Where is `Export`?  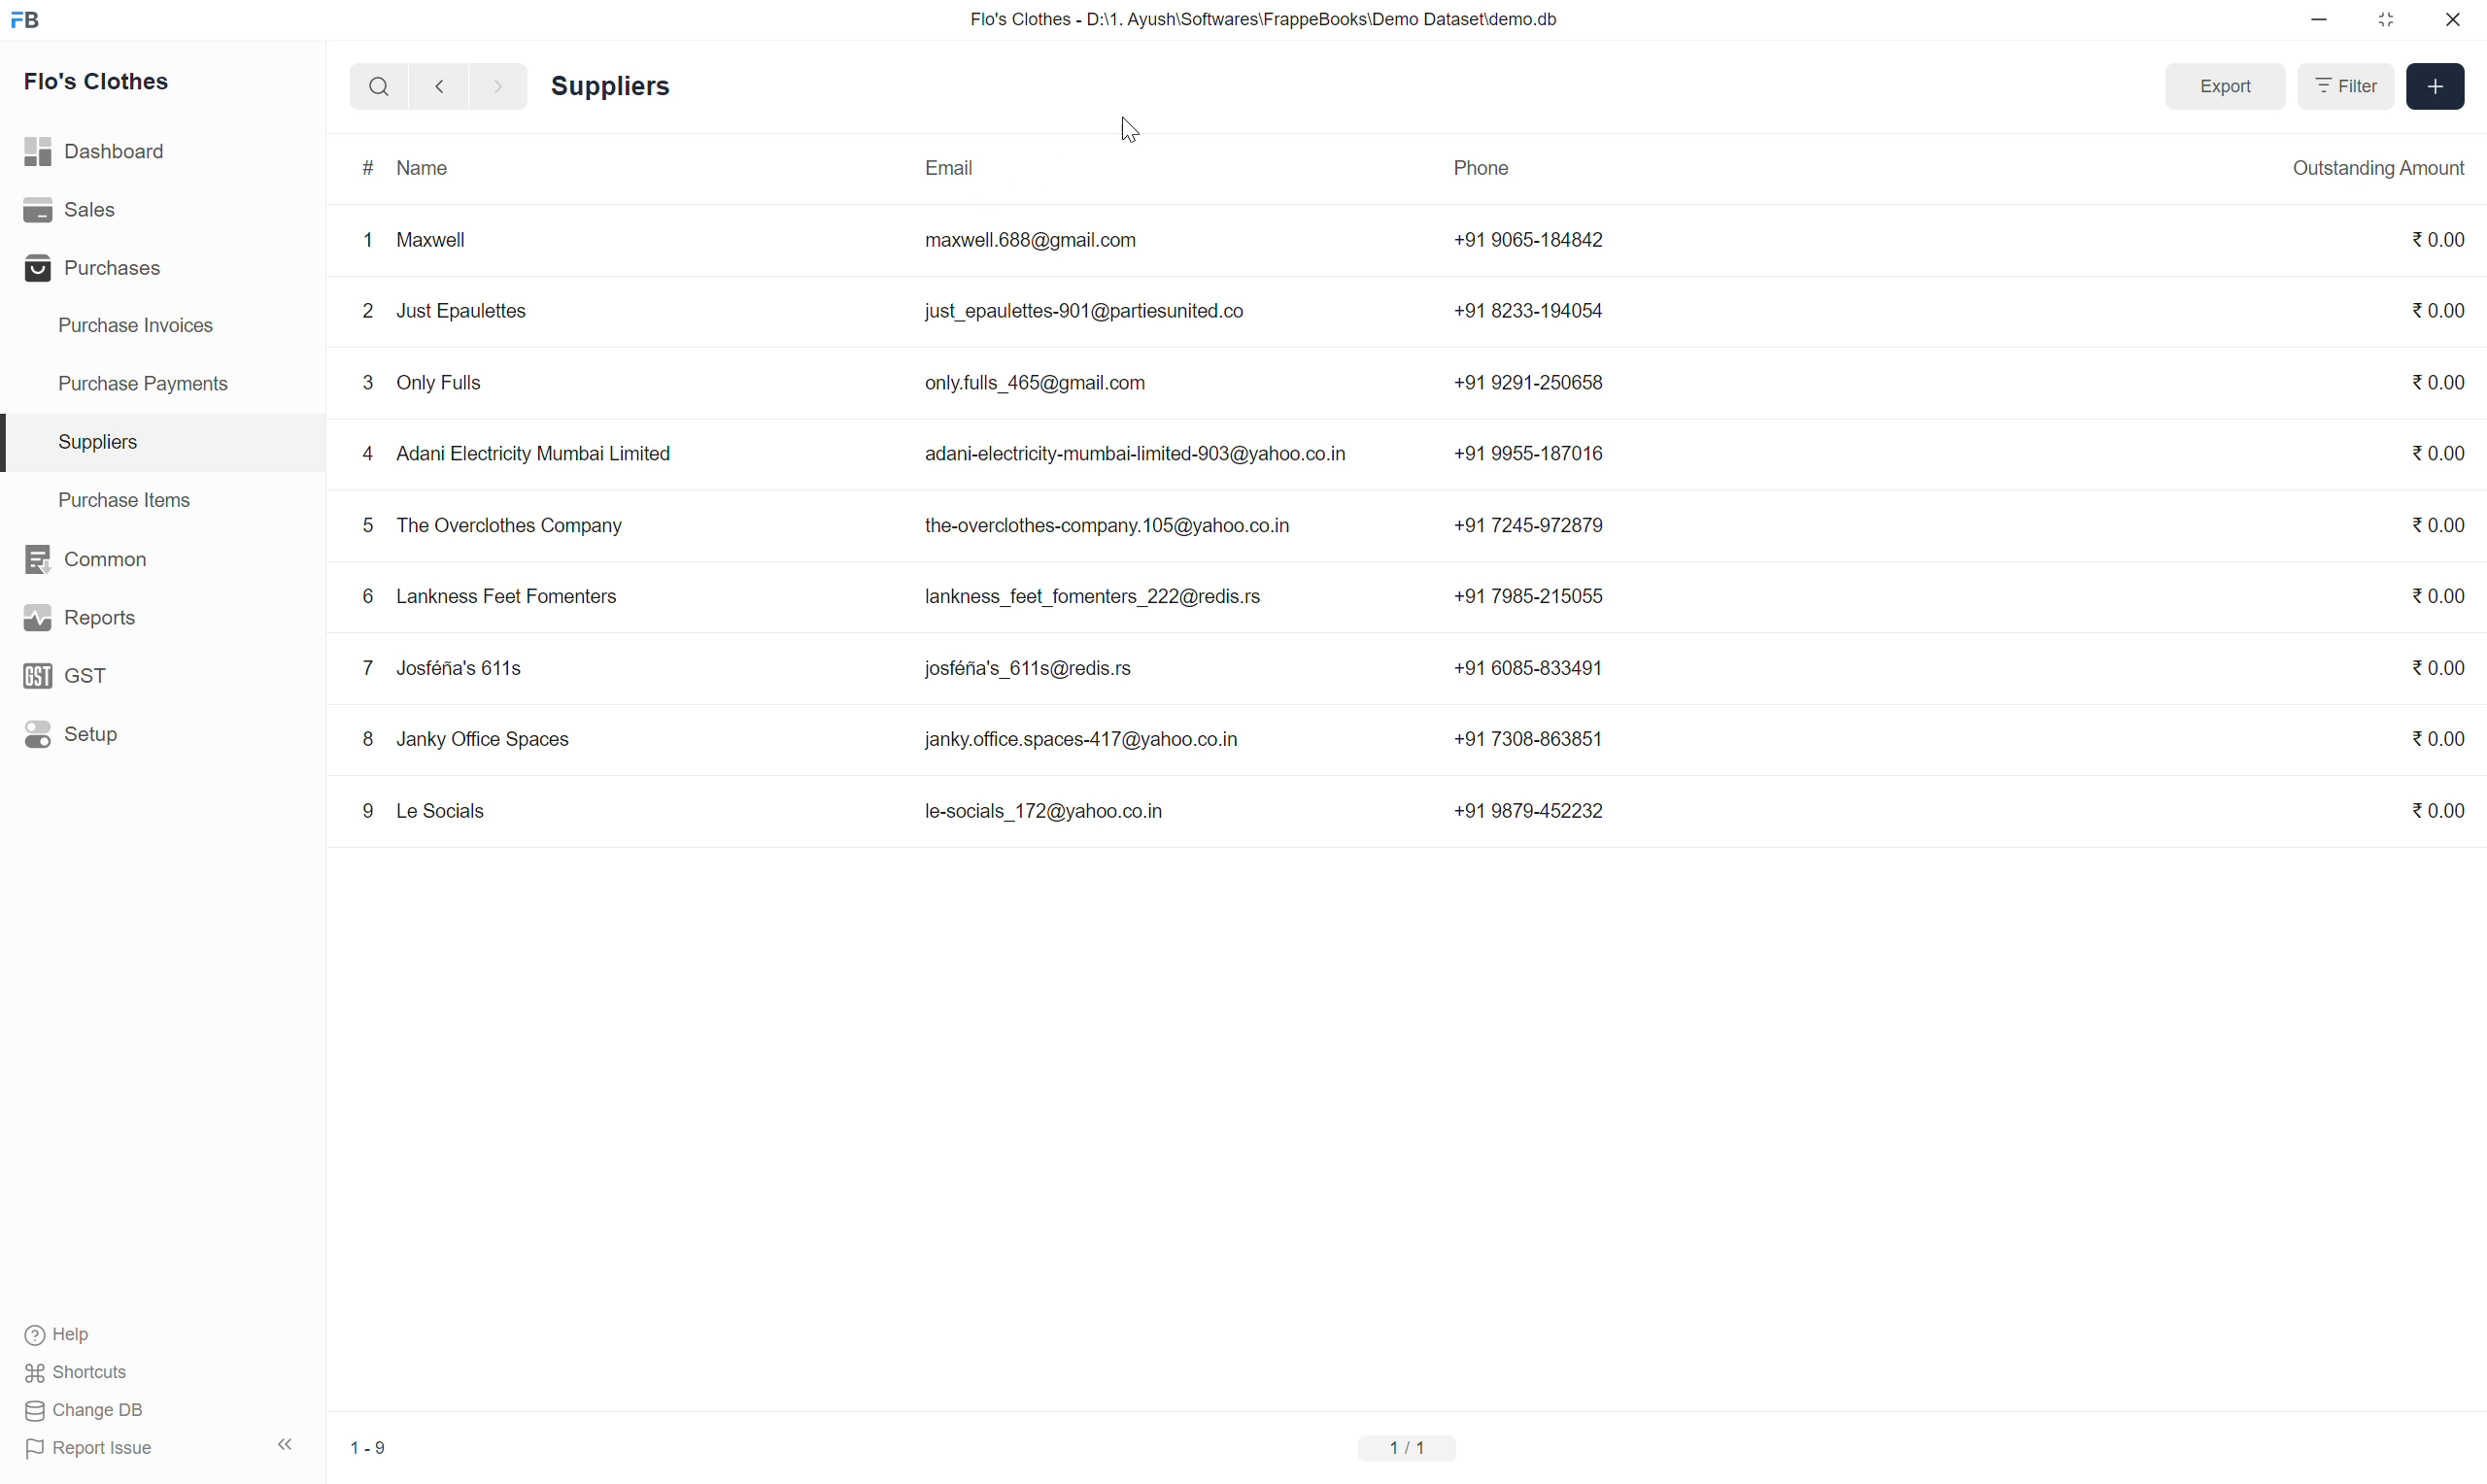 Export is located at coordinates (2226, 87).